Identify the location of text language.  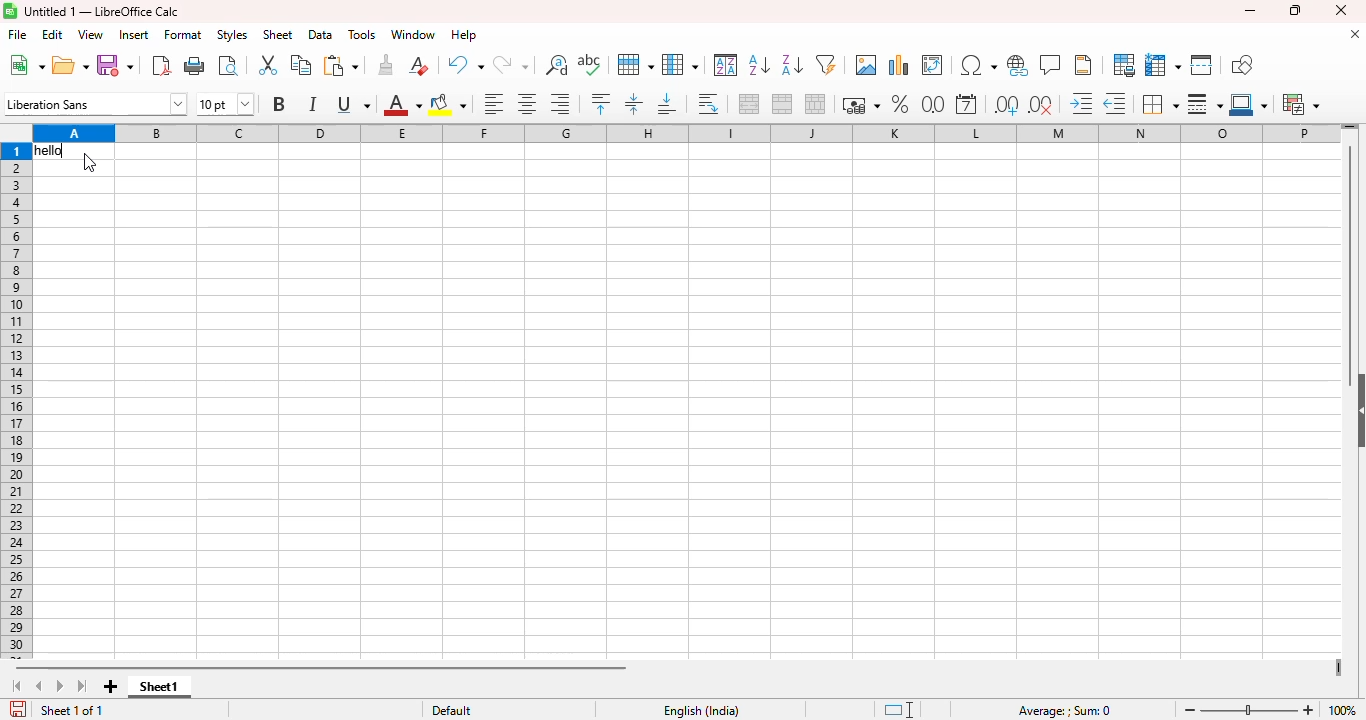
(700, 711).